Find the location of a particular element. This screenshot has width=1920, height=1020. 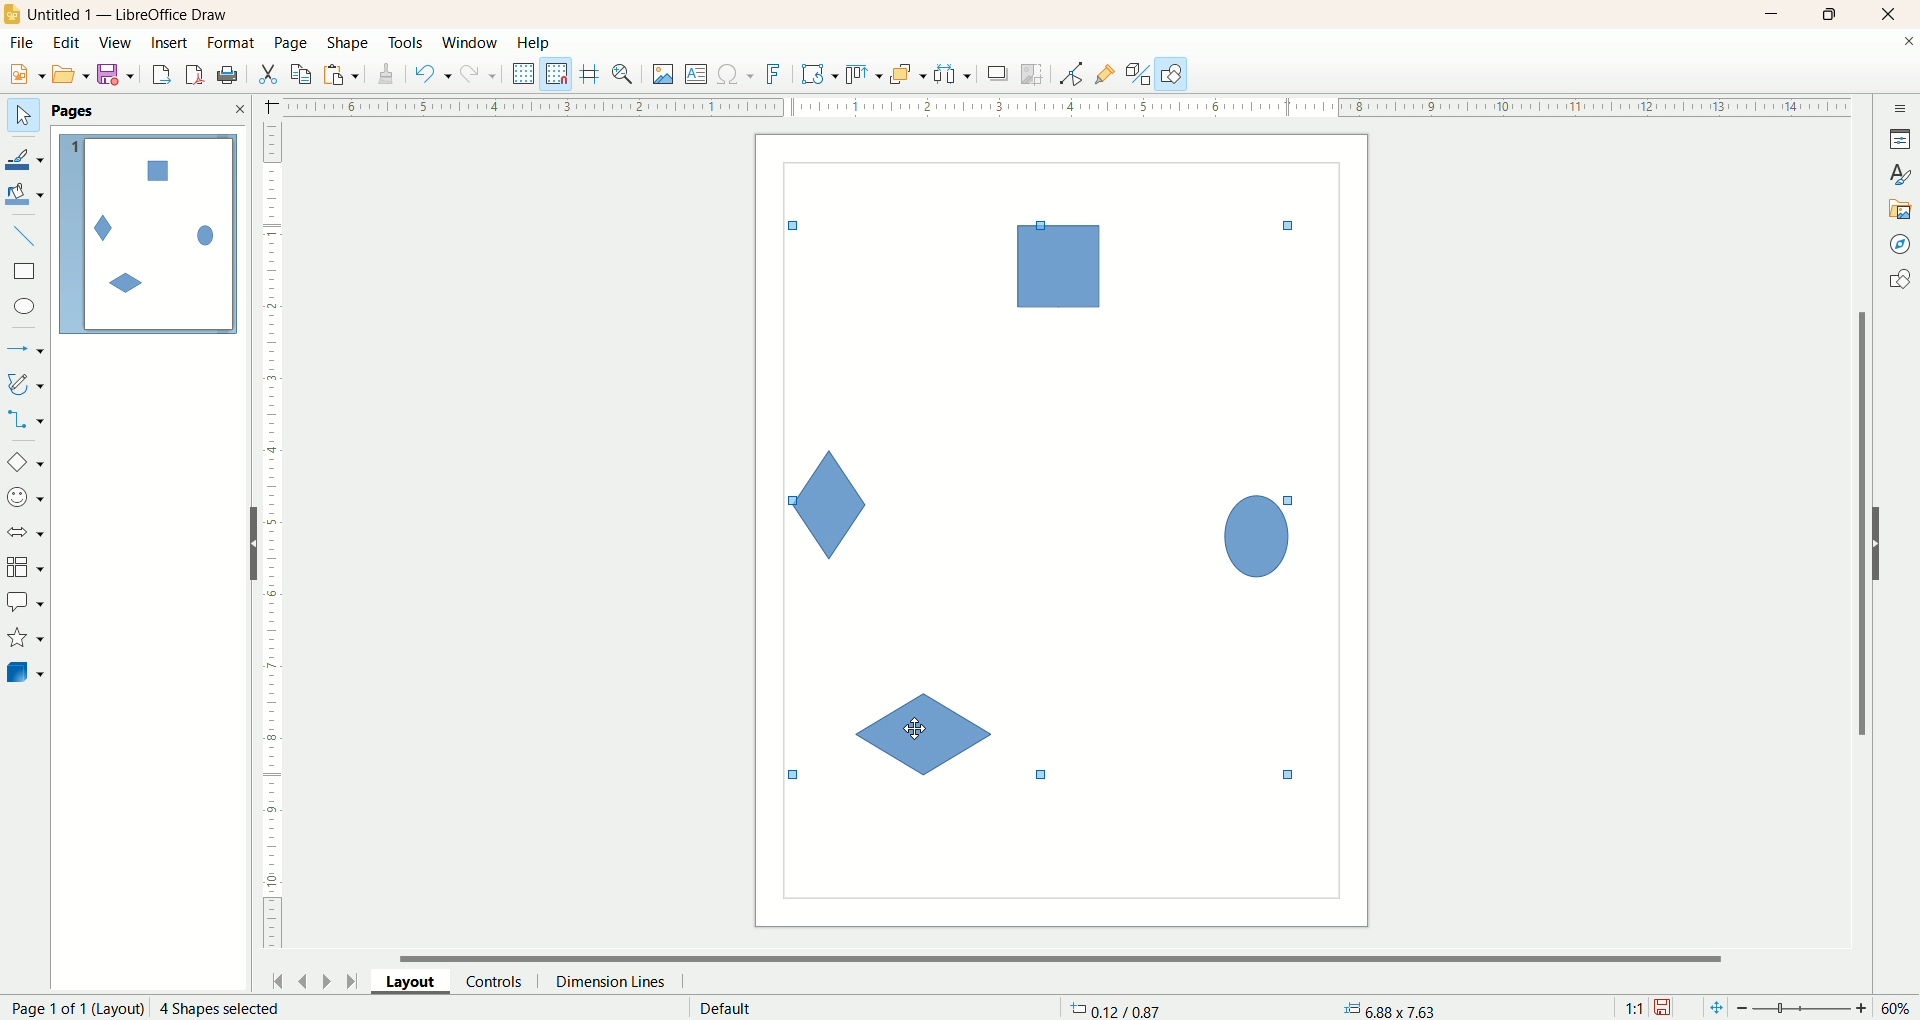

vertical scroll bar is located at coordinates (1858, 523).